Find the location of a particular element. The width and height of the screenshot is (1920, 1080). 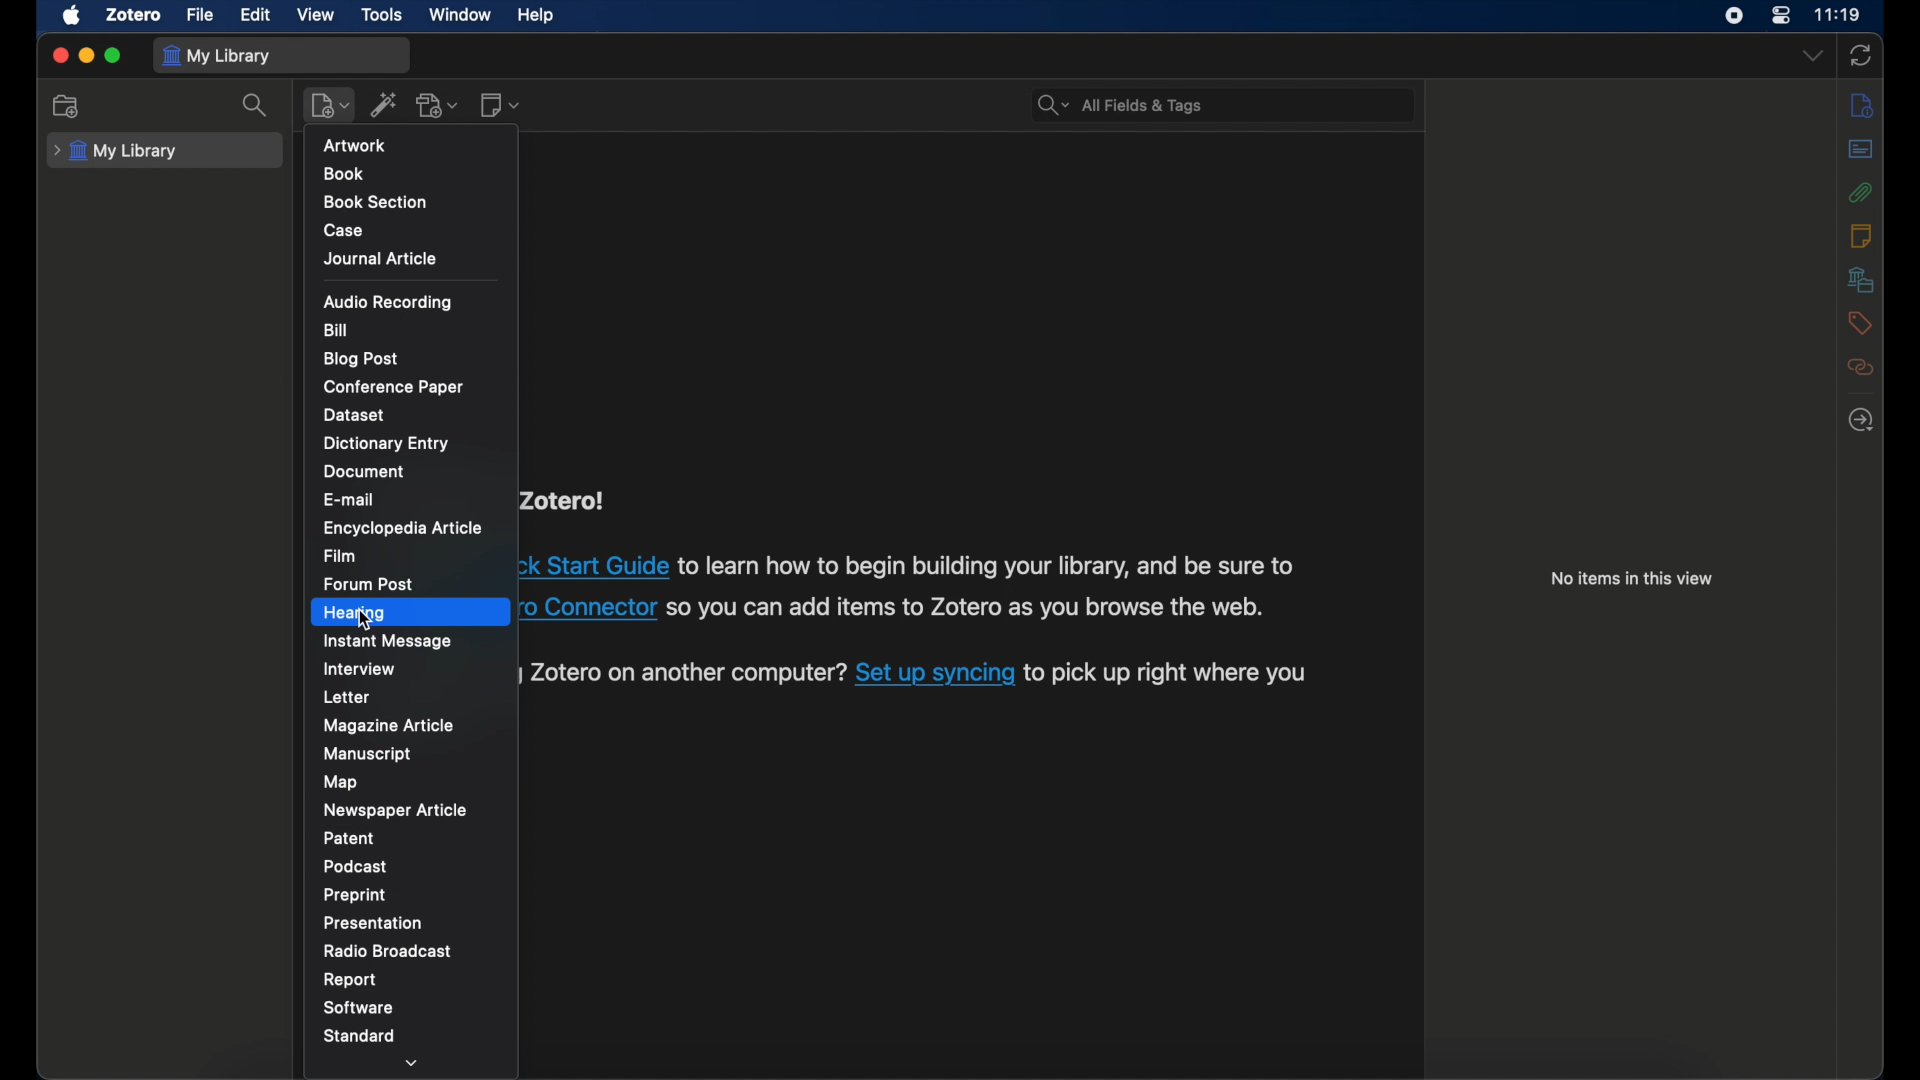

no items in this view is located at coordinates (1632, 578).